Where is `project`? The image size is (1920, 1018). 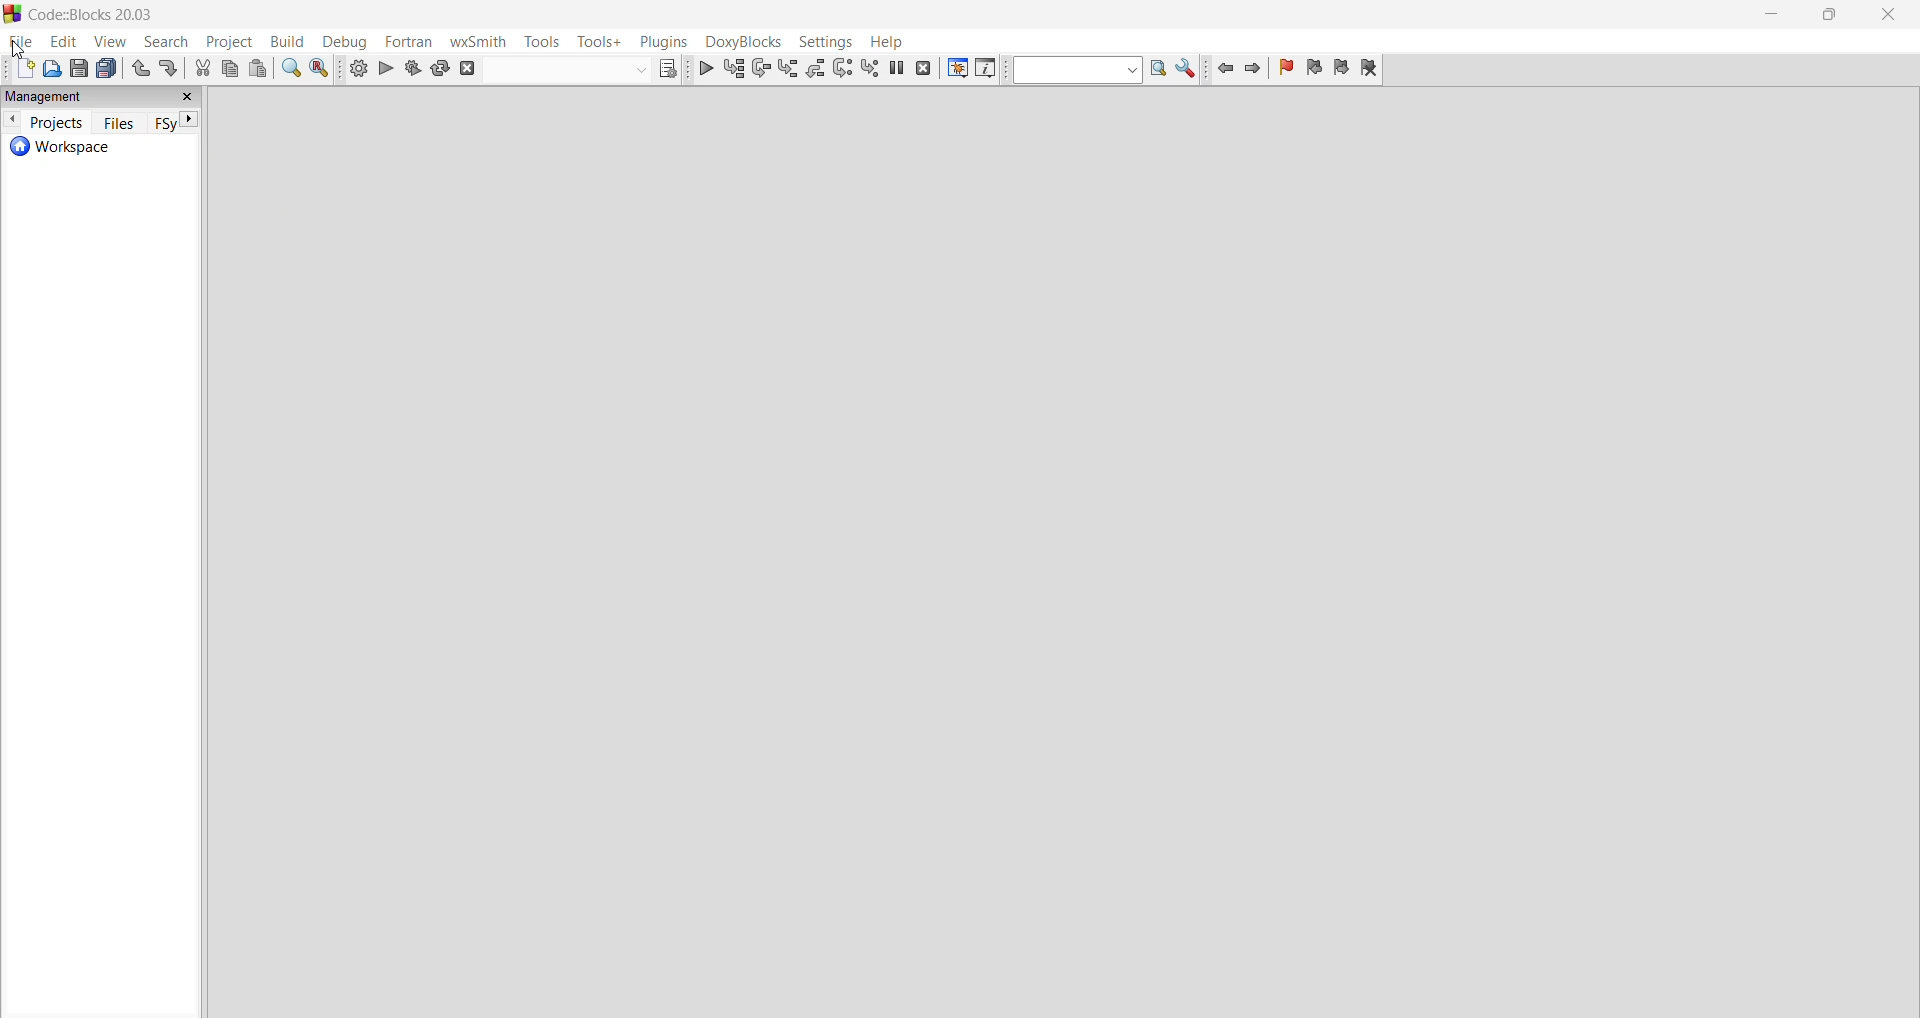 project is located at coordinates (230, 42).